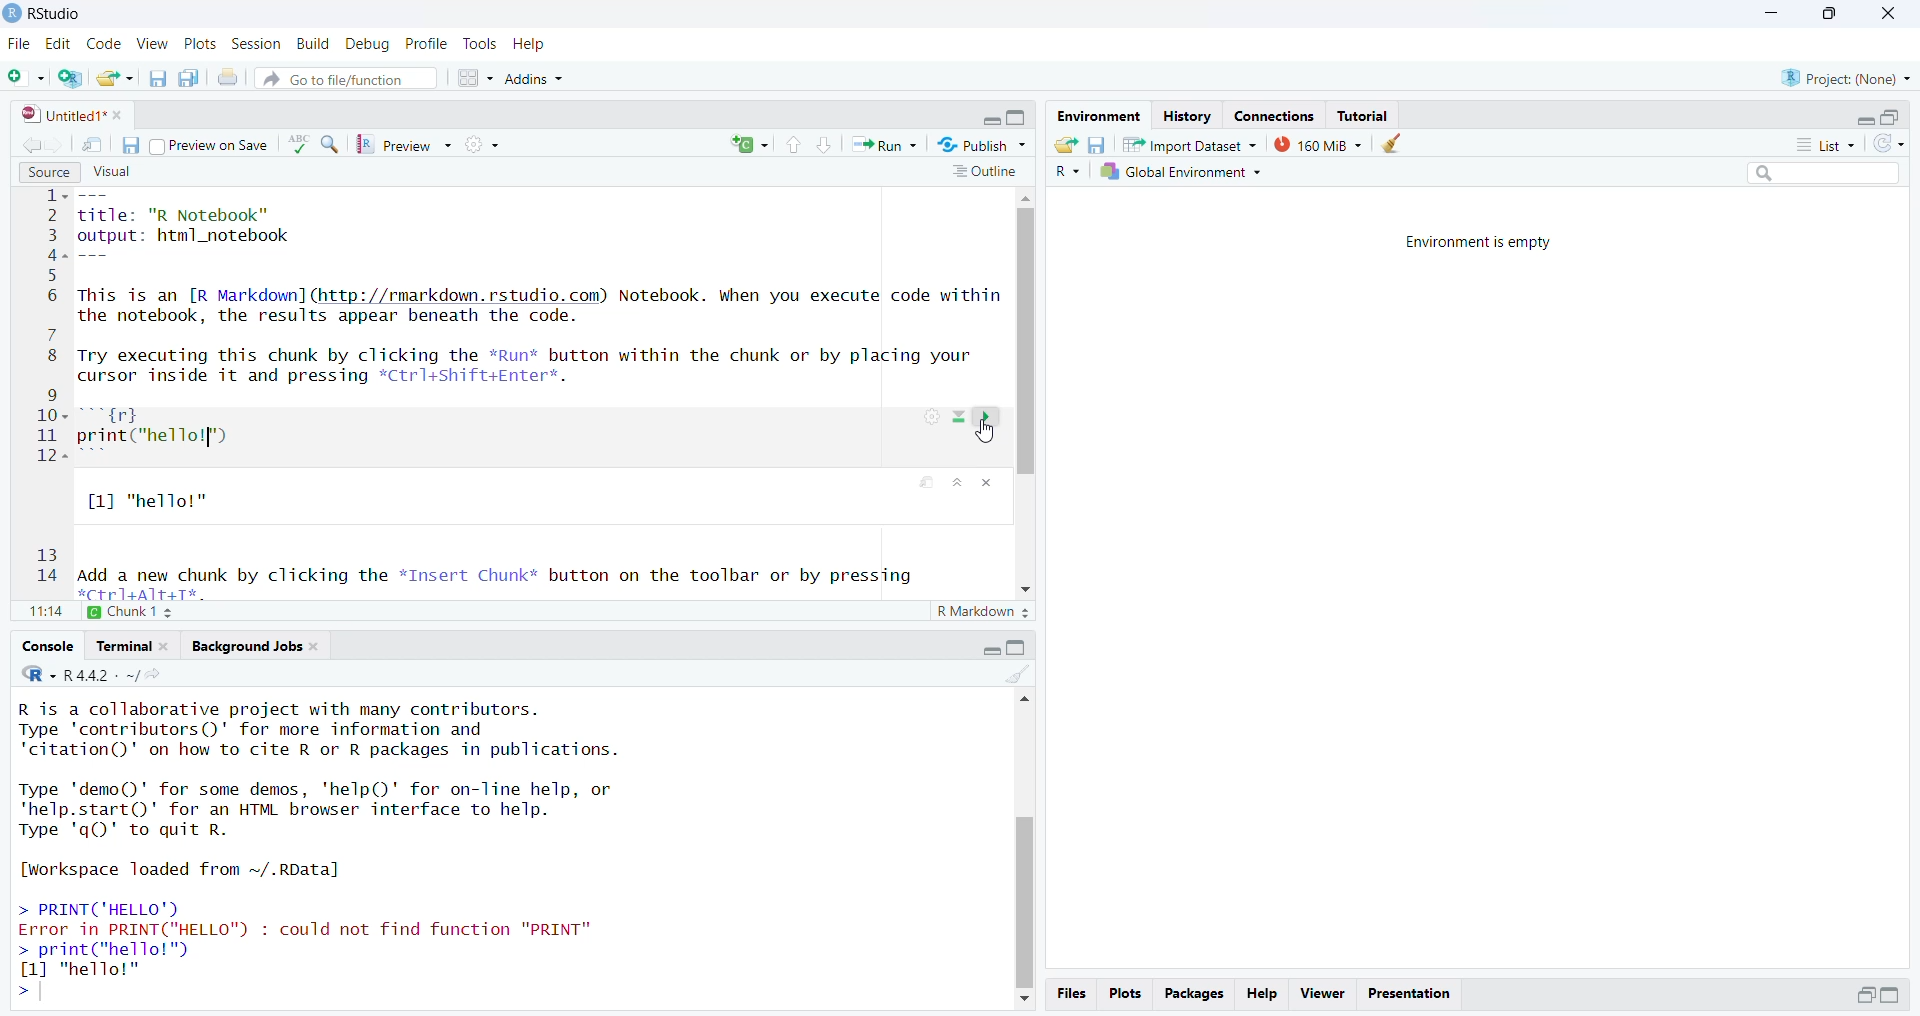  What do you see at coordinates (428, 44) in the screenshot?
I see `profile` at bounding box center [428, 44].